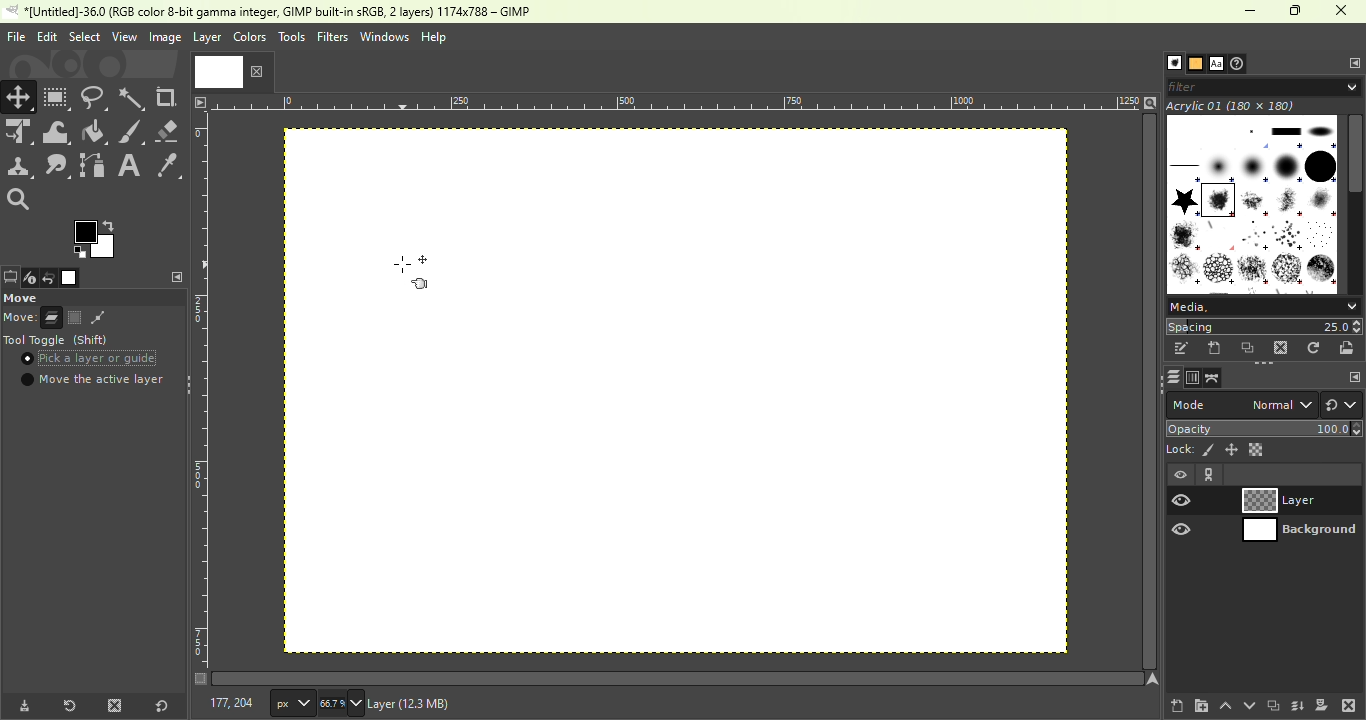  Describe the element at coordinates (93, 371) in the screenshot. I see `pick a layer or guide    move the active layer` at that location.